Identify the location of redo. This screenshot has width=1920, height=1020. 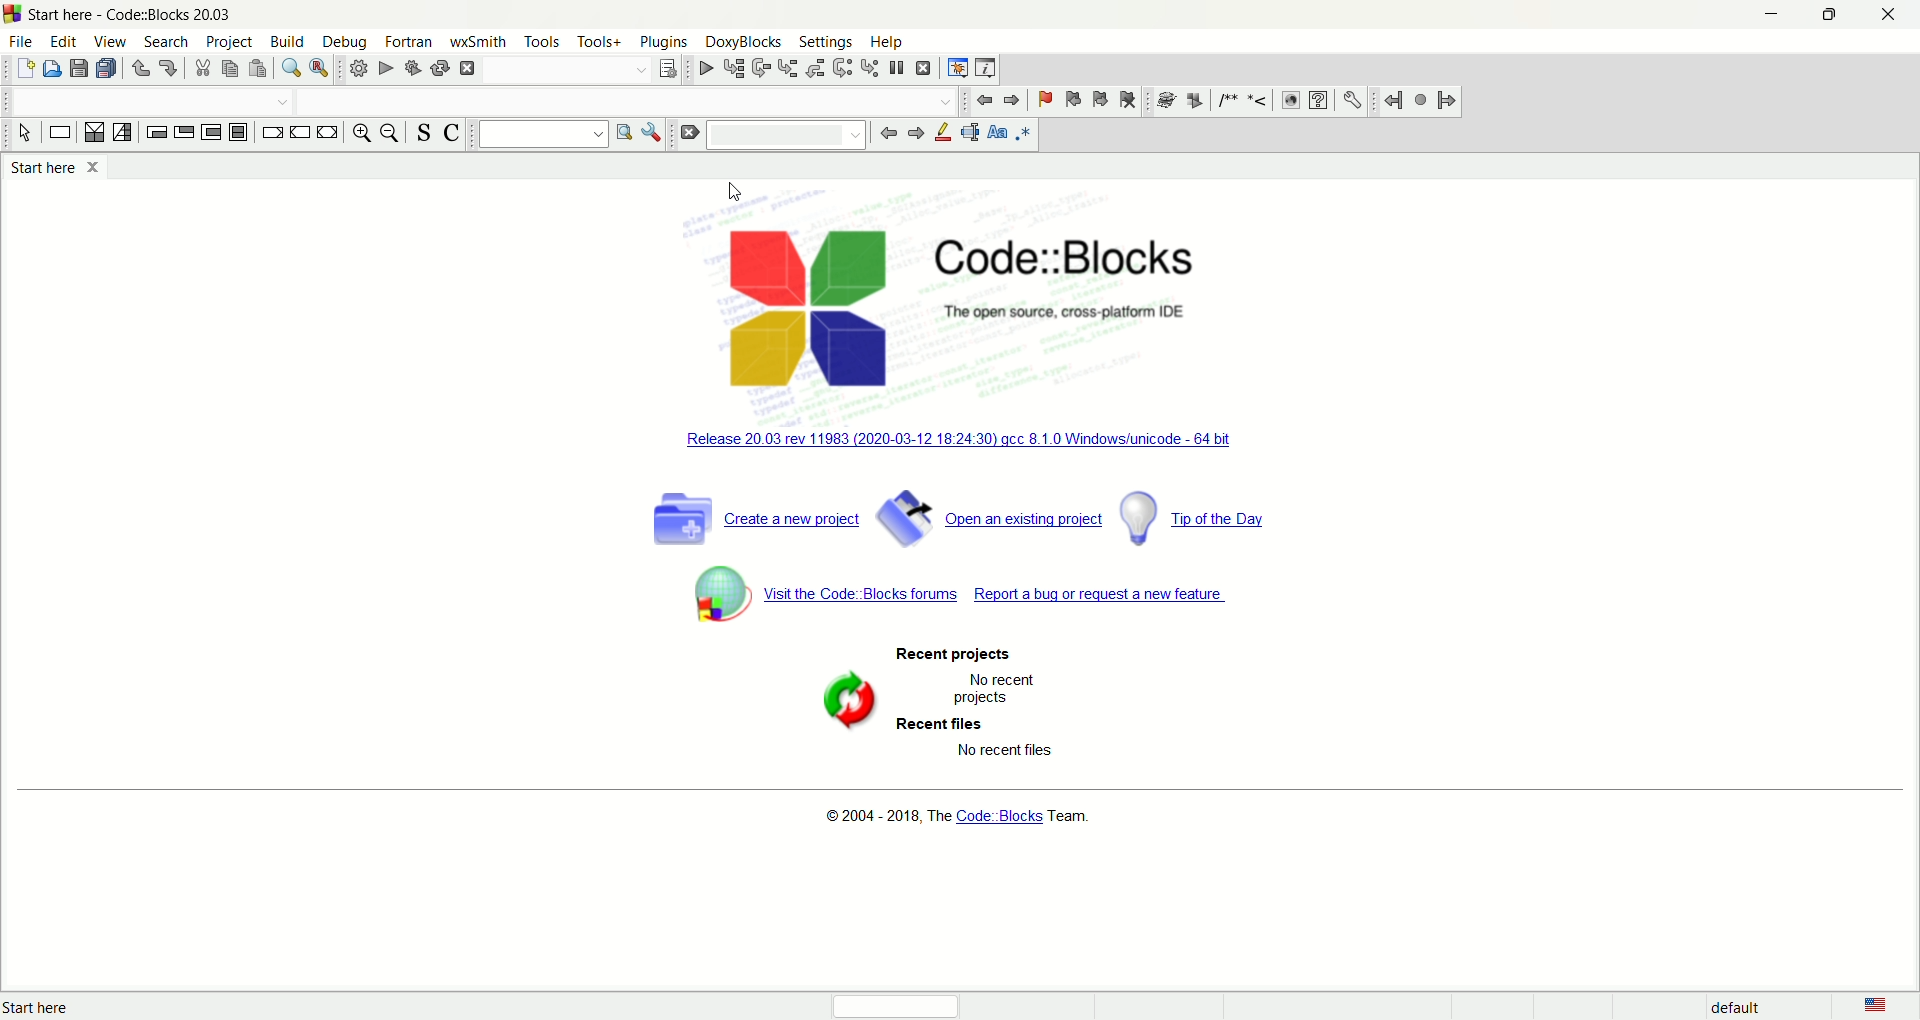
(170, 67).